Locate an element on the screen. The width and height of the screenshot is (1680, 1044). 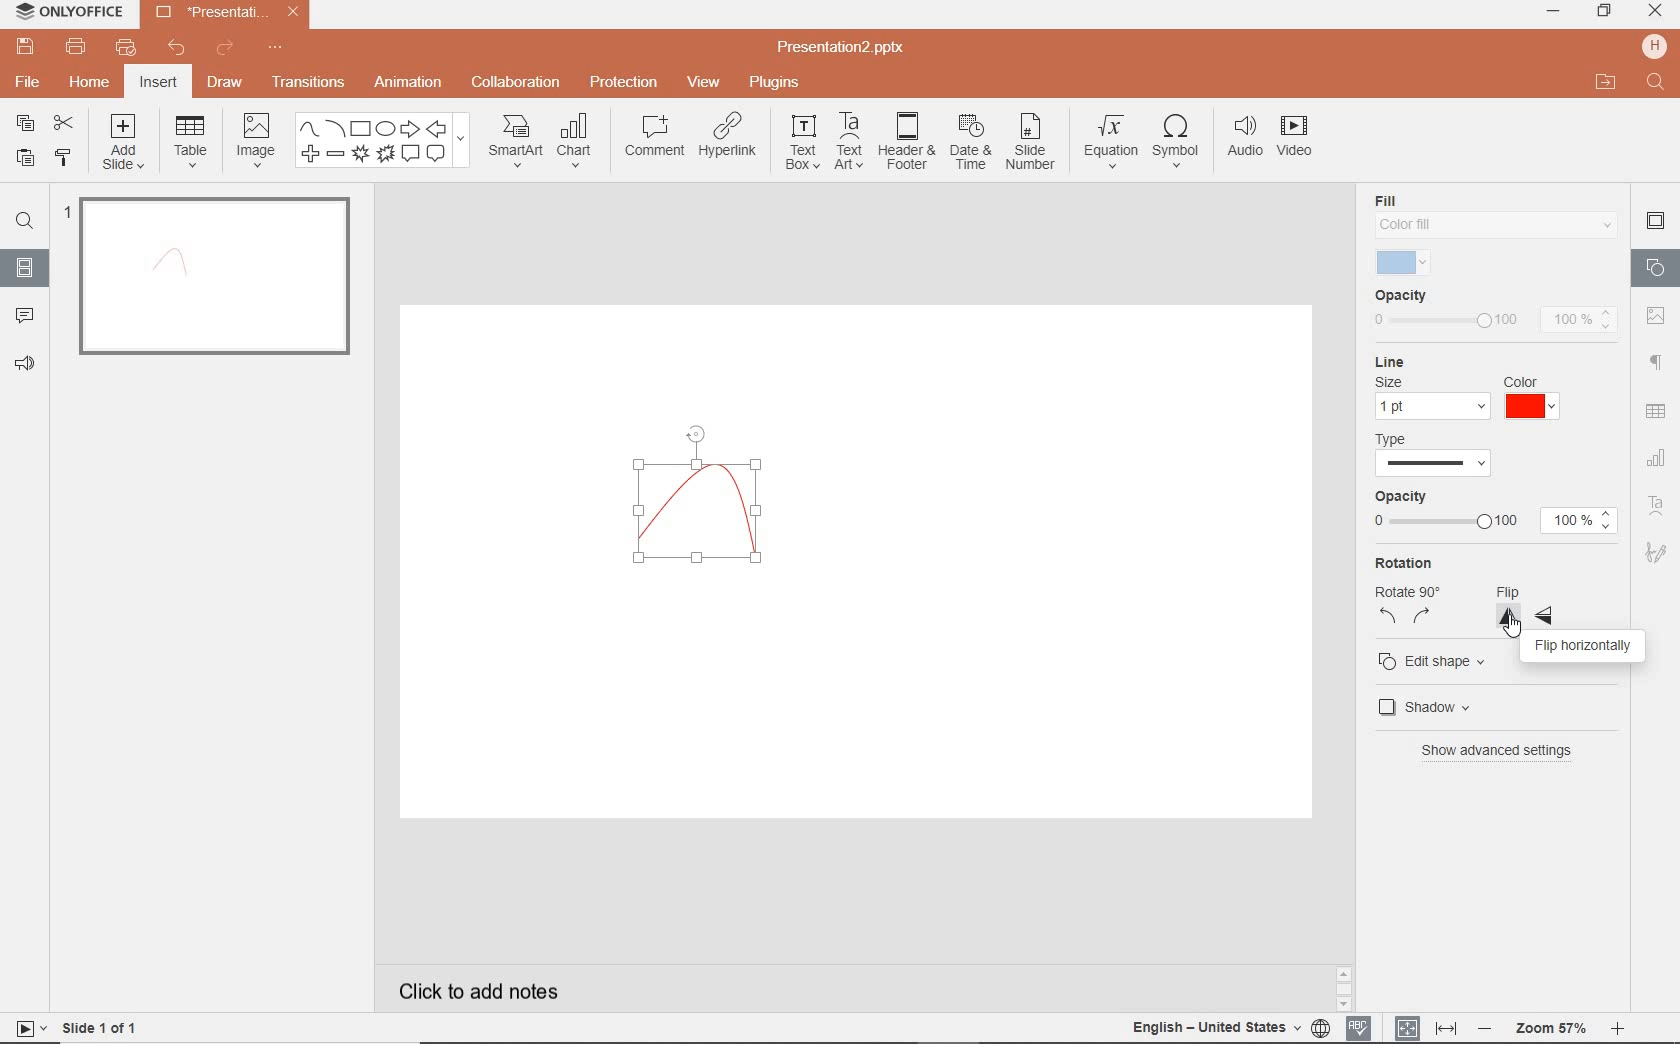
rotation is located at coordinates (1414, 576).